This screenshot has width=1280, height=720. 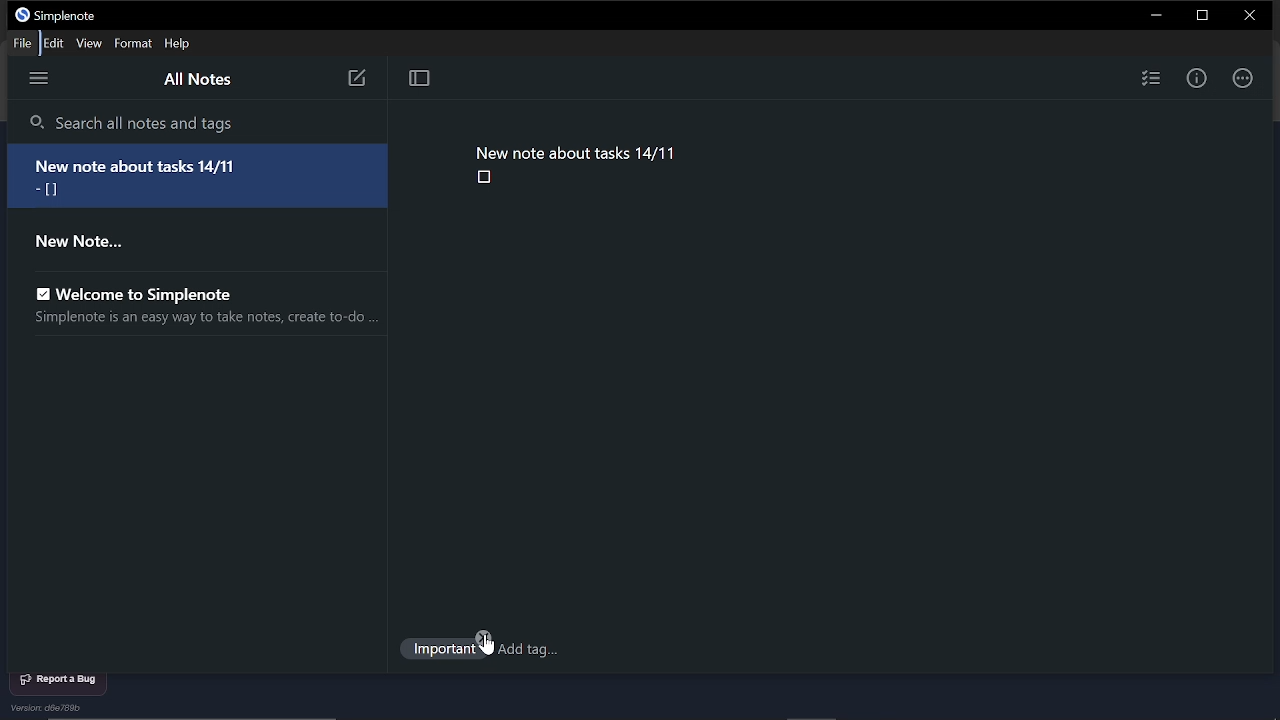 What do you see at coordinates (42, 294) in the screenshot?
I see `enable checkbox` at bounding box center [42, 294].